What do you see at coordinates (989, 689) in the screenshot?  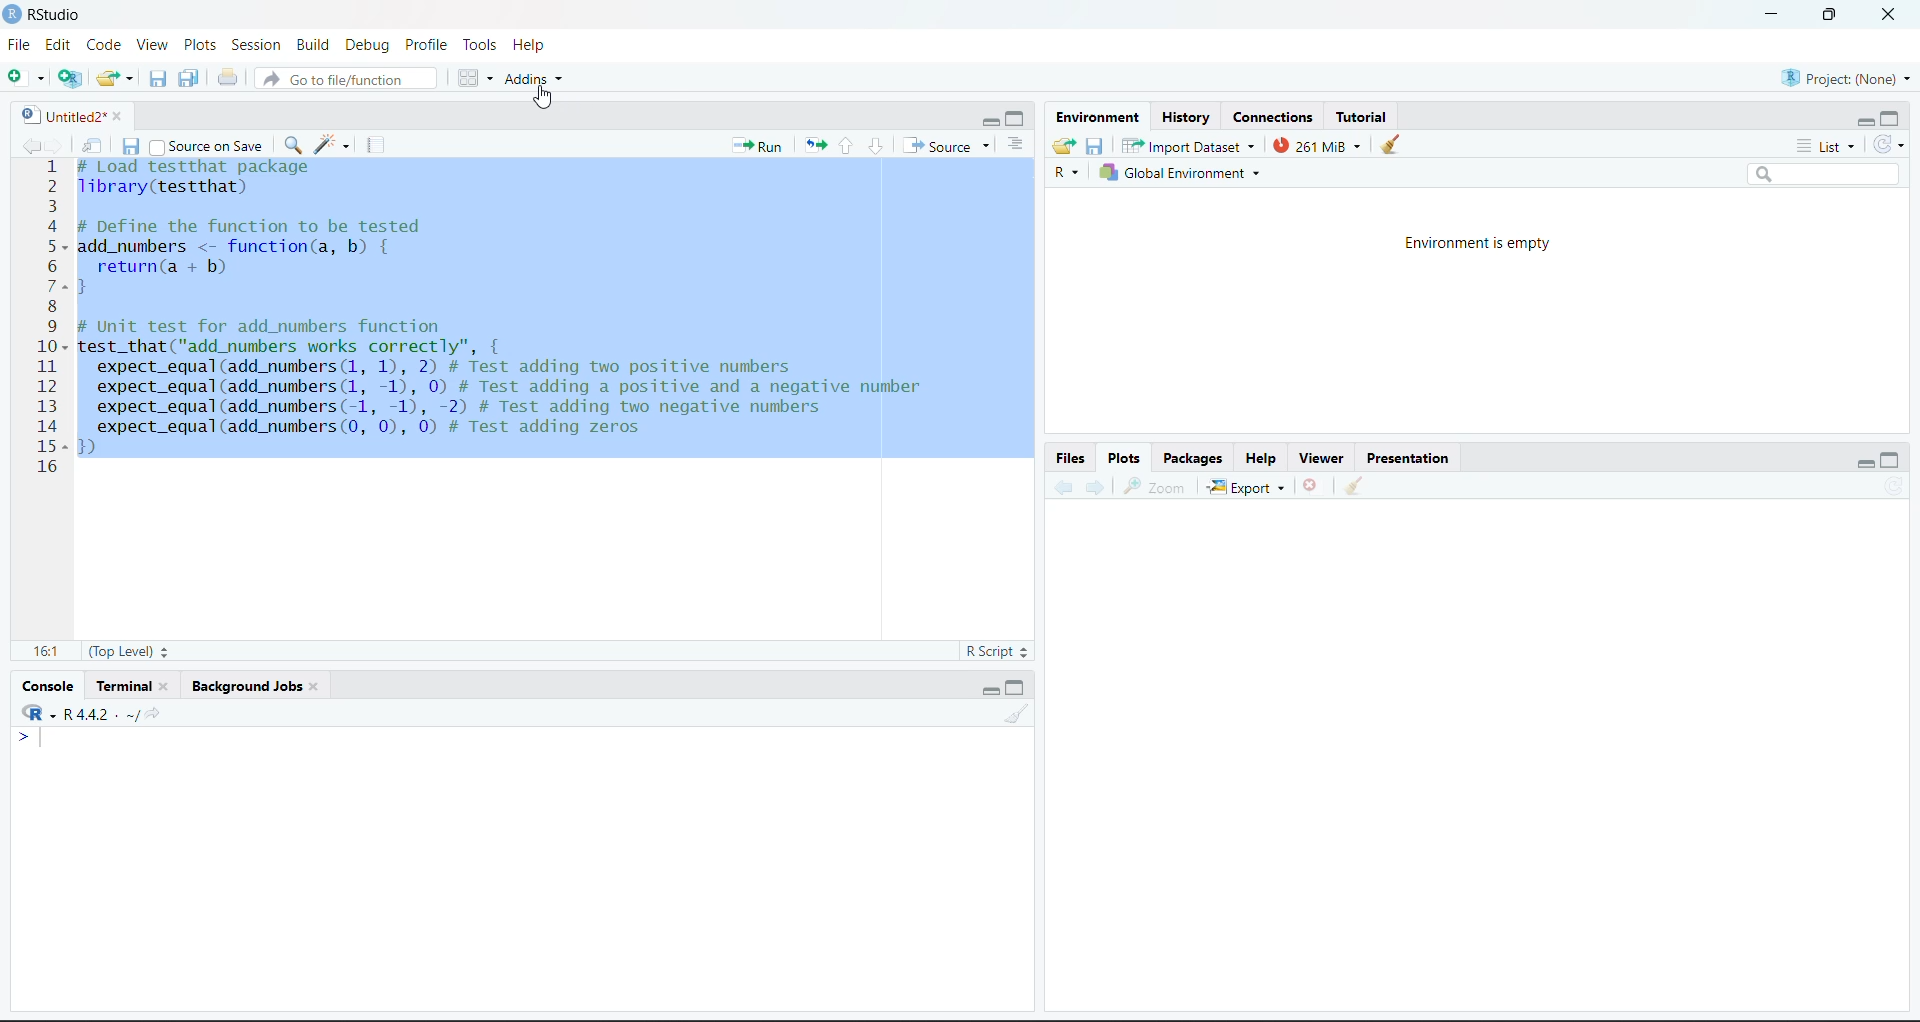 I see `minimize` at bounding box center [989, 689].